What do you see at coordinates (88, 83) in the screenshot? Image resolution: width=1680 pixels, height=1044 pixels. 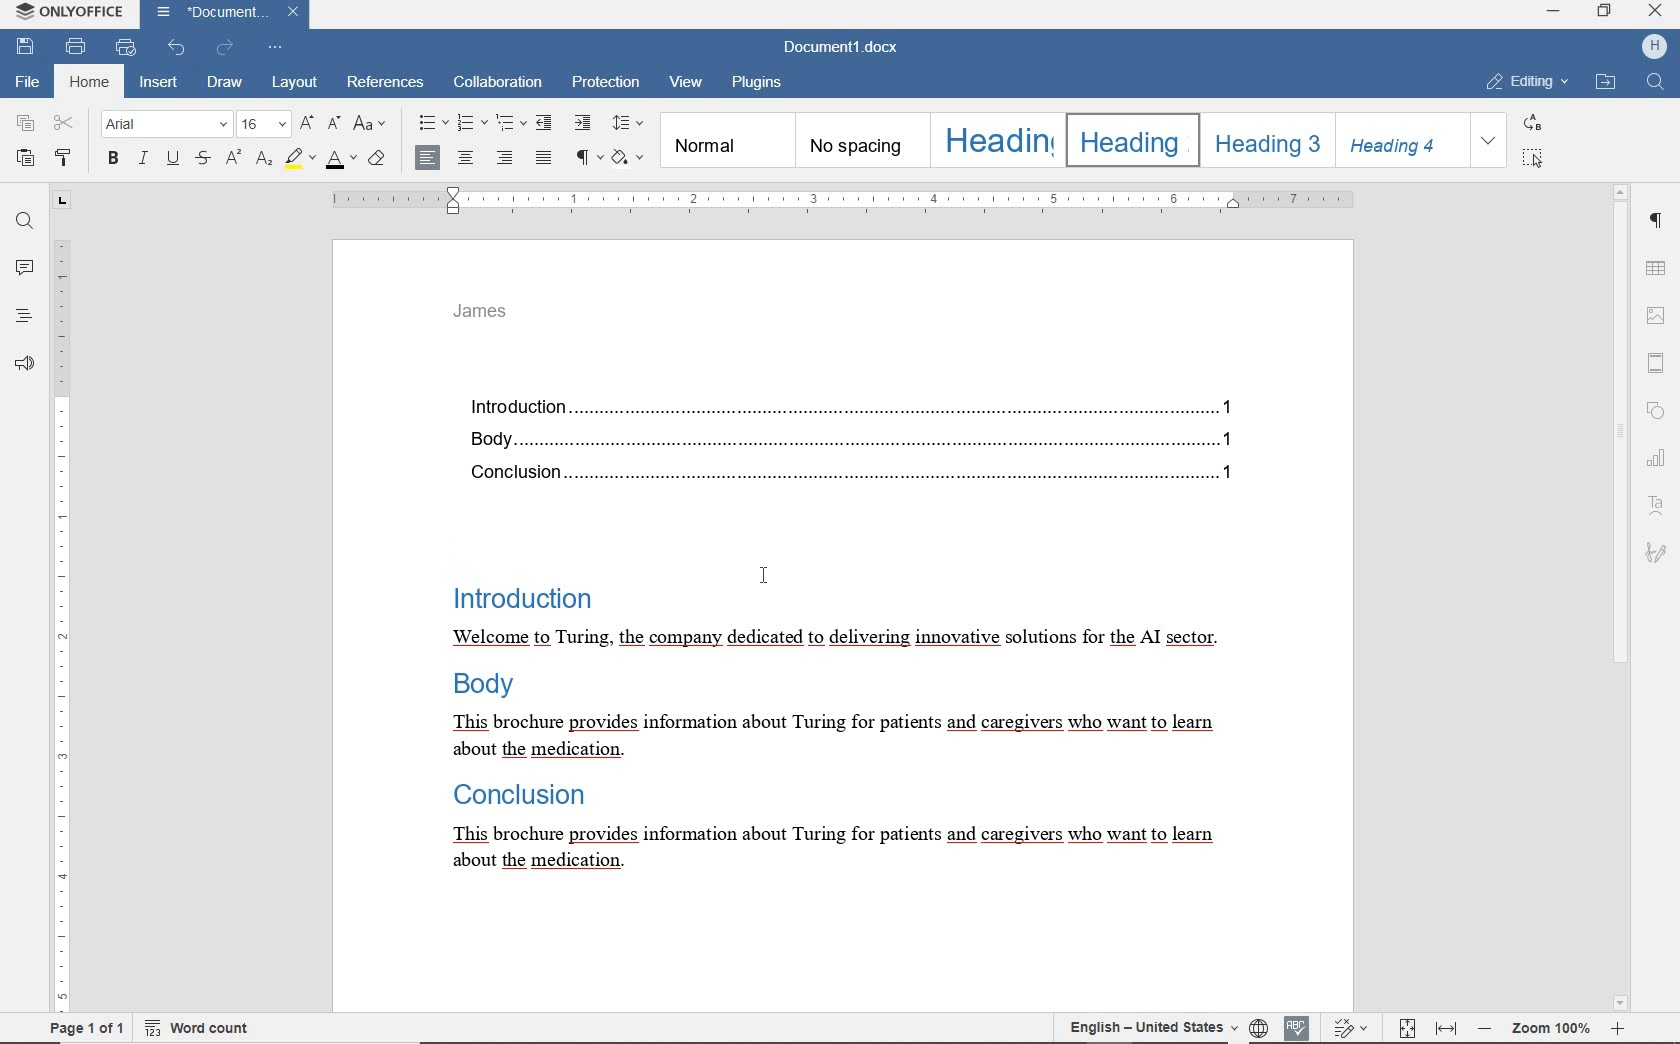 I see `home` at bounding box center [88, 83].